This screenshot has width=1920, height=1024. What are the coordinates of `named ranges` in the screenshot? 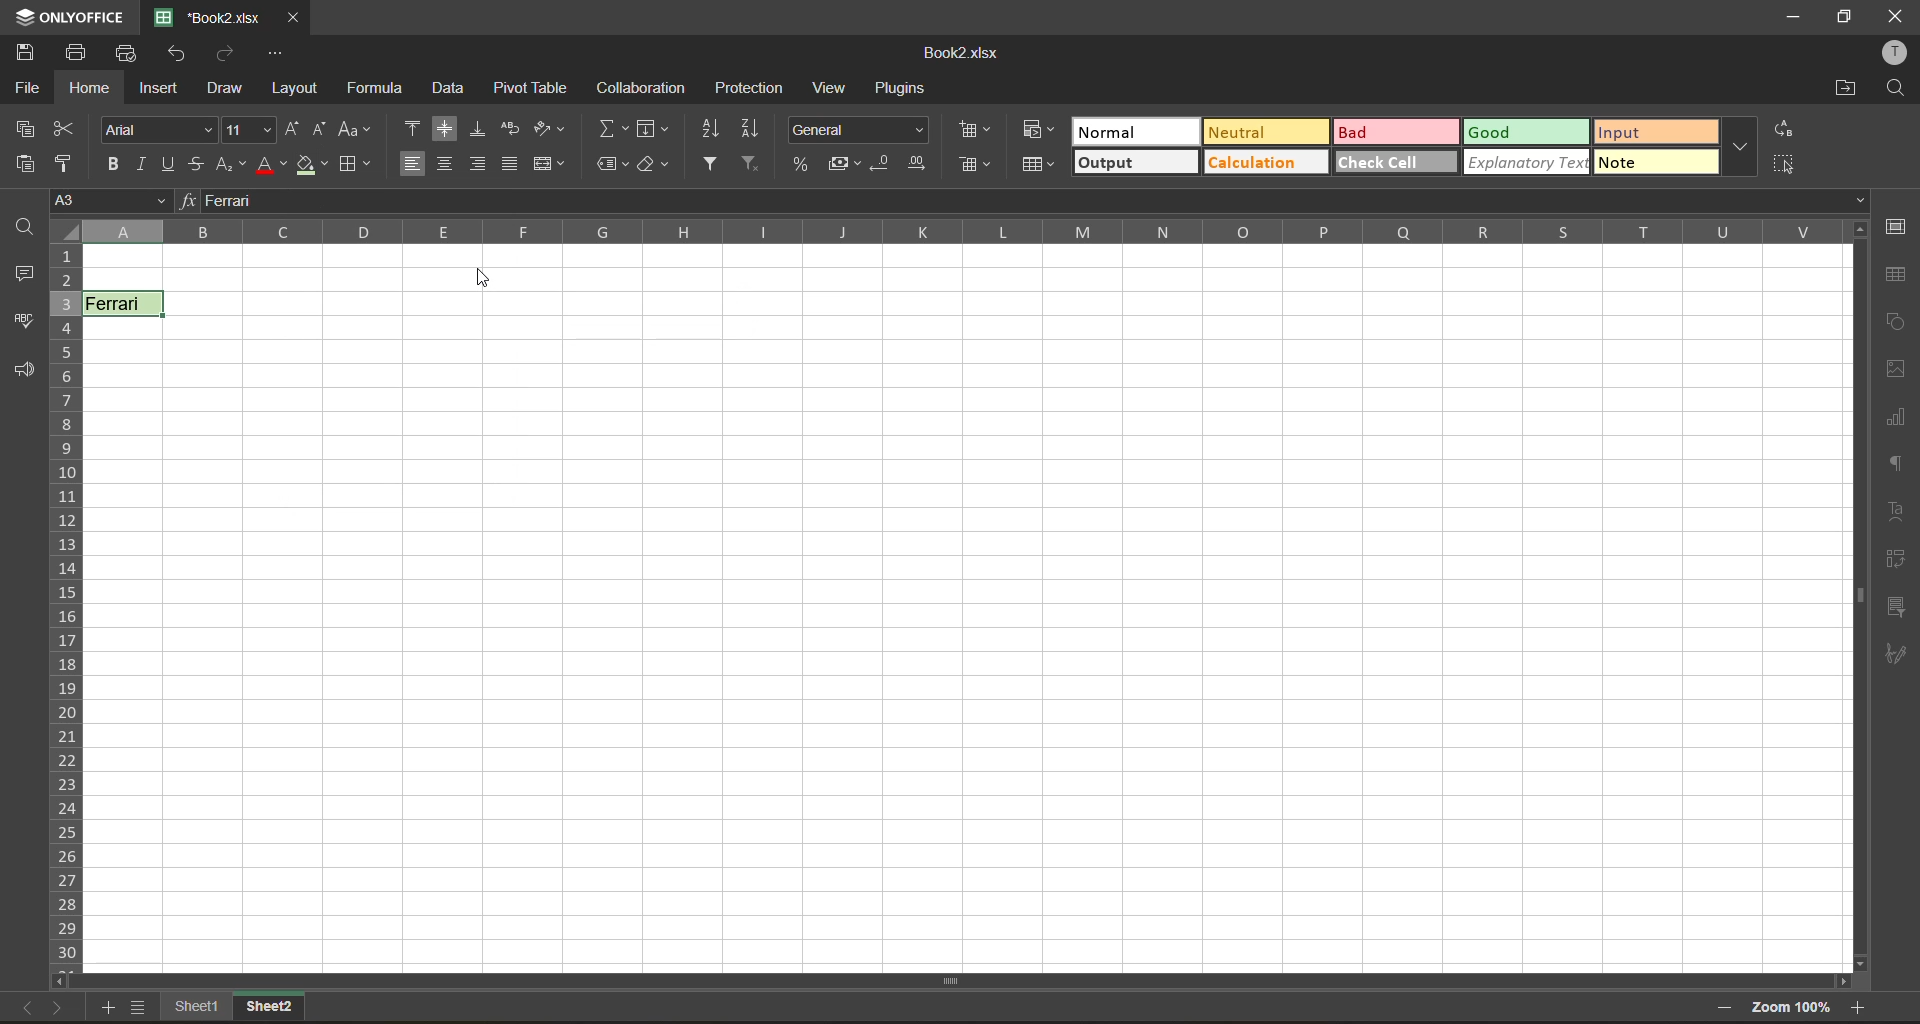 It's located at (609, 167).